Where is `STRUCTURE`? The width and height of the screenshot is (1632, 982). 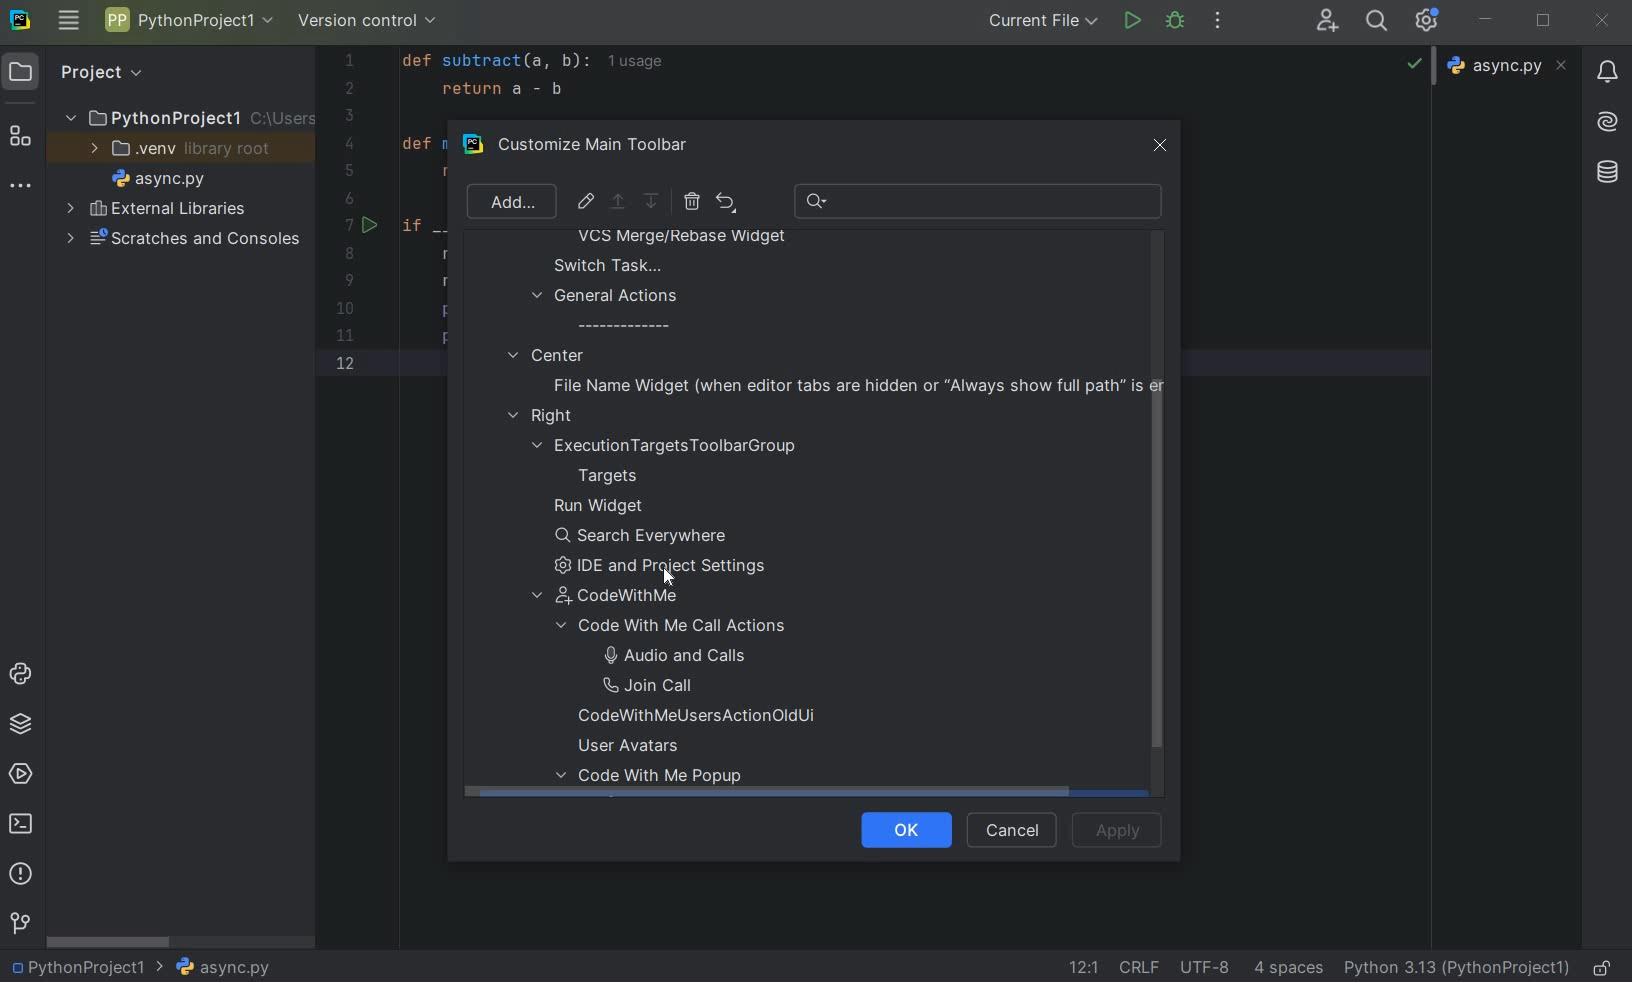
STRUCTURE is located at coordinates (22, 139).